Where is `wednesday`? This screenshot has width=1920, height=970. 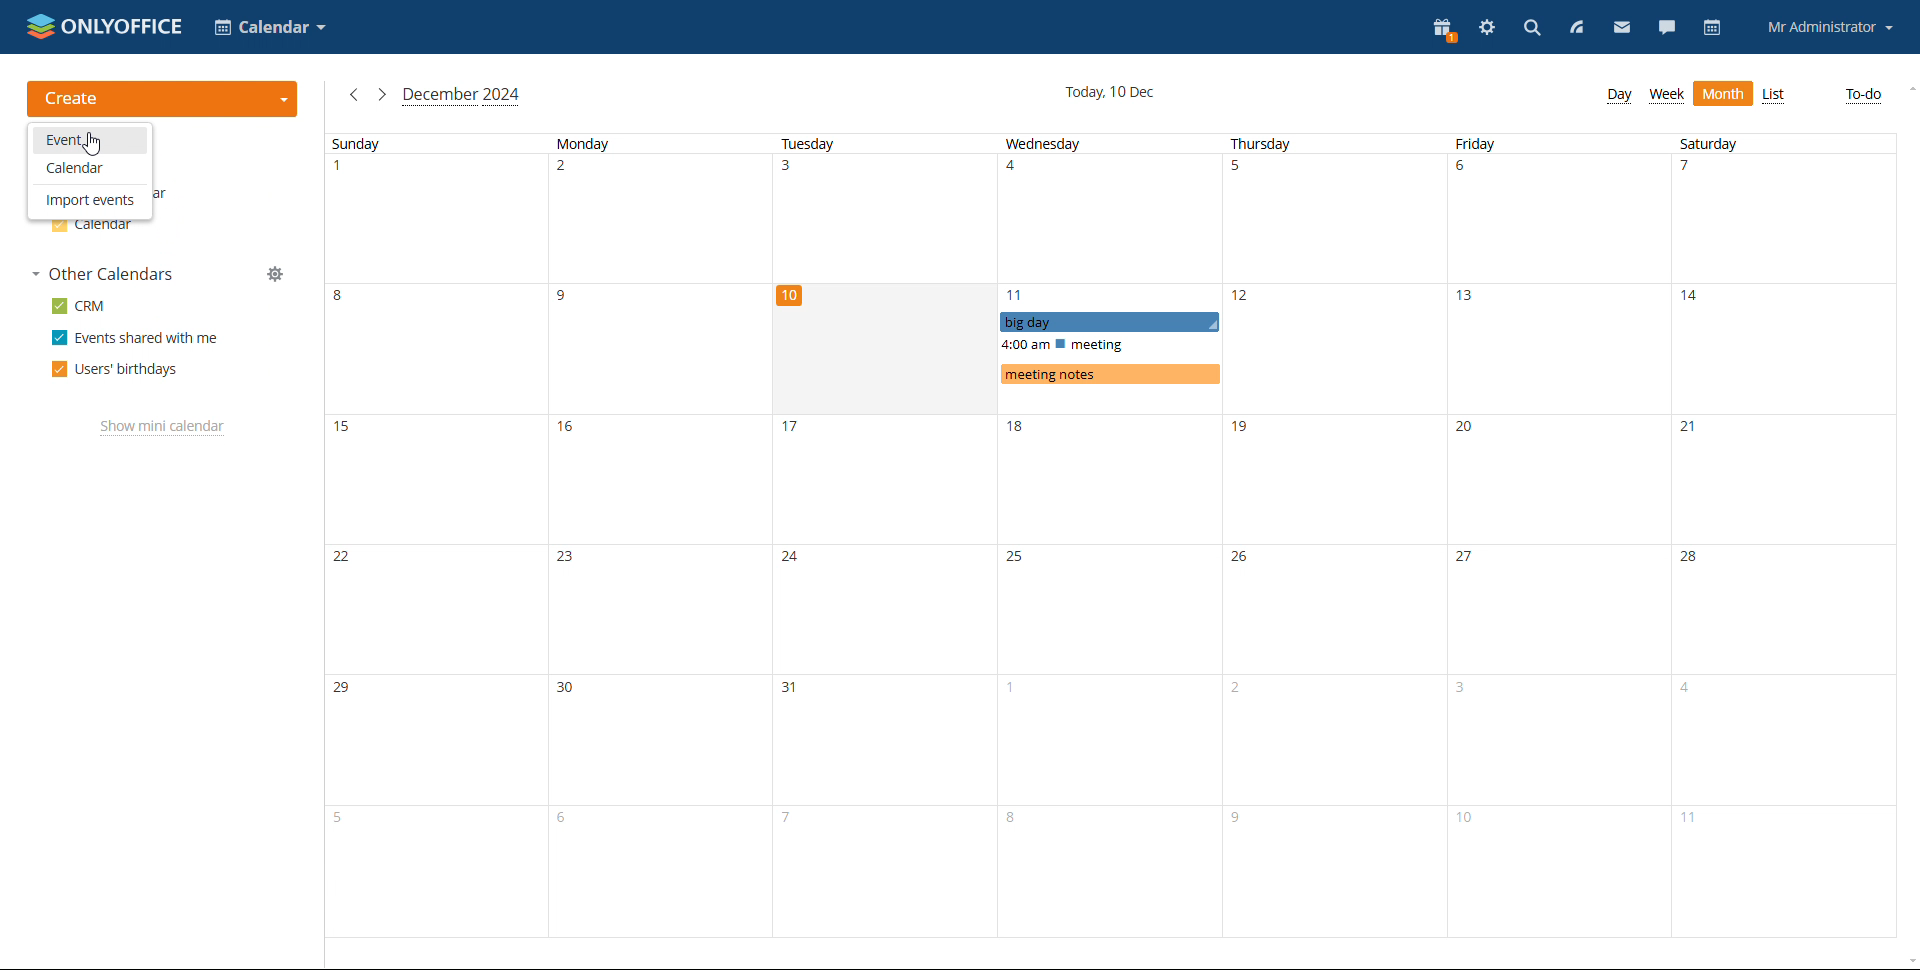
wednesday is located at coordinates (1110, 535).